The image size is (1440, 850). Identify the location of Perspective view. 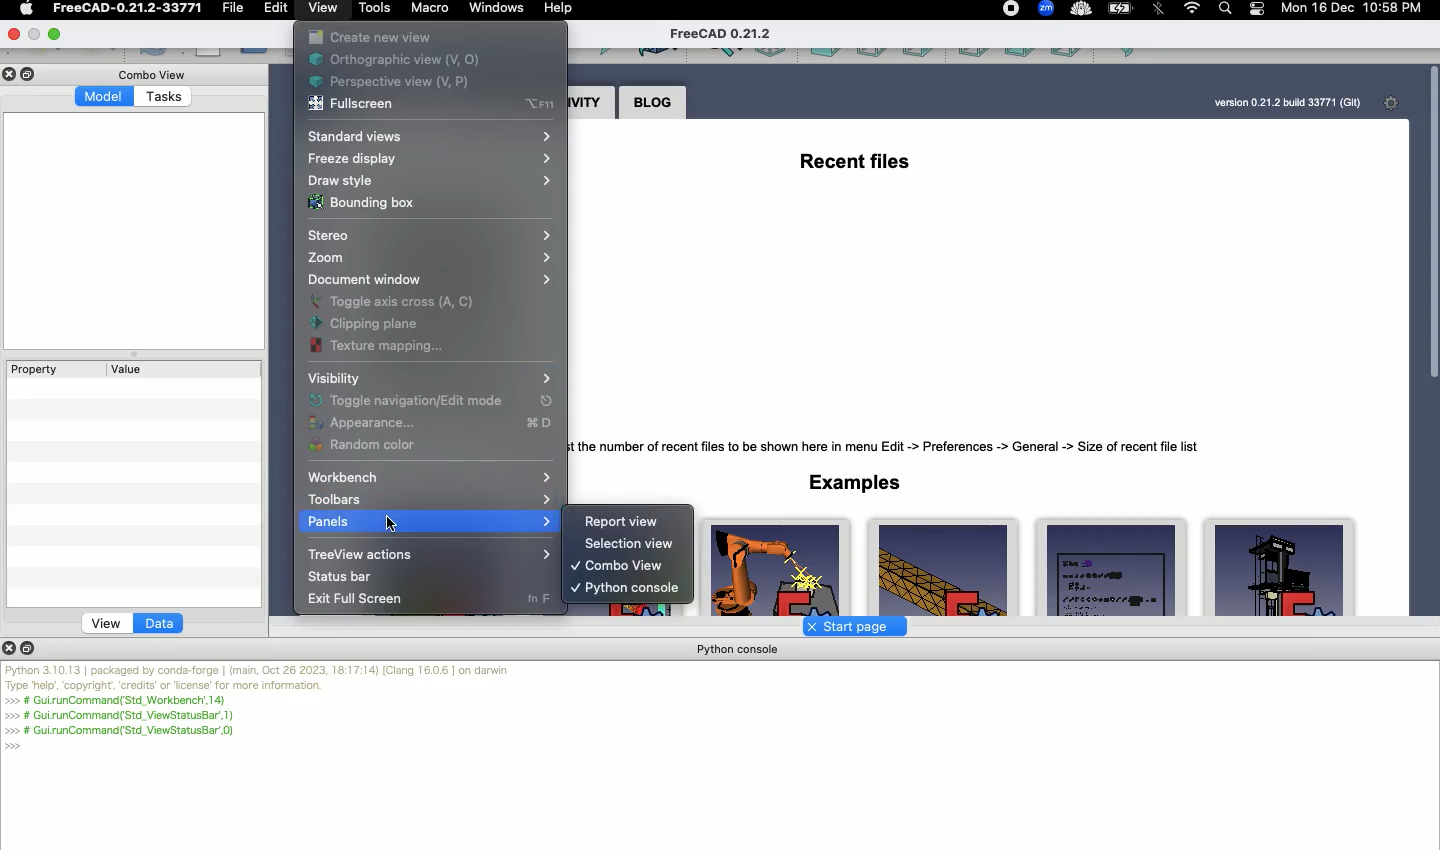
(394, 84).